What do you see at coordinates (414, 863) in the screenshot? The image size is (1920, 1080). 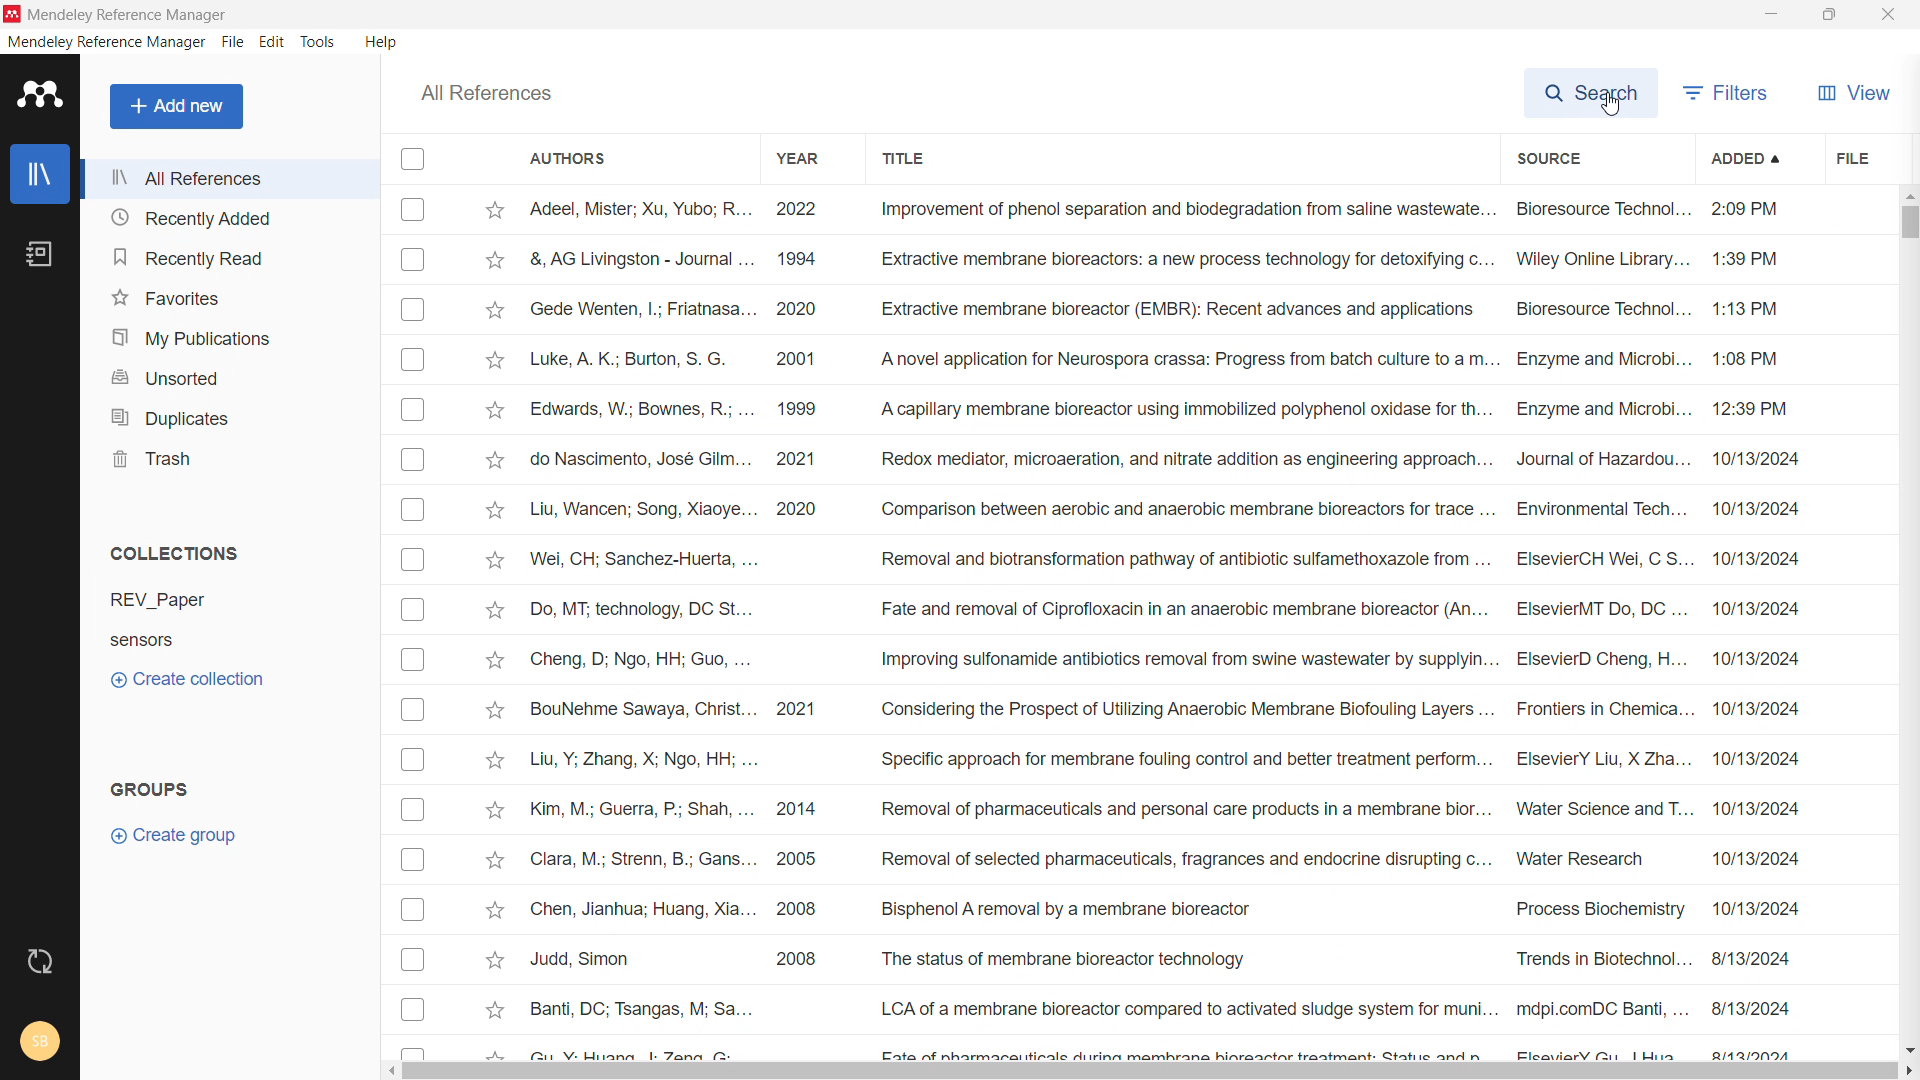 I see `Checkbox` at bounding box center [414, 863].